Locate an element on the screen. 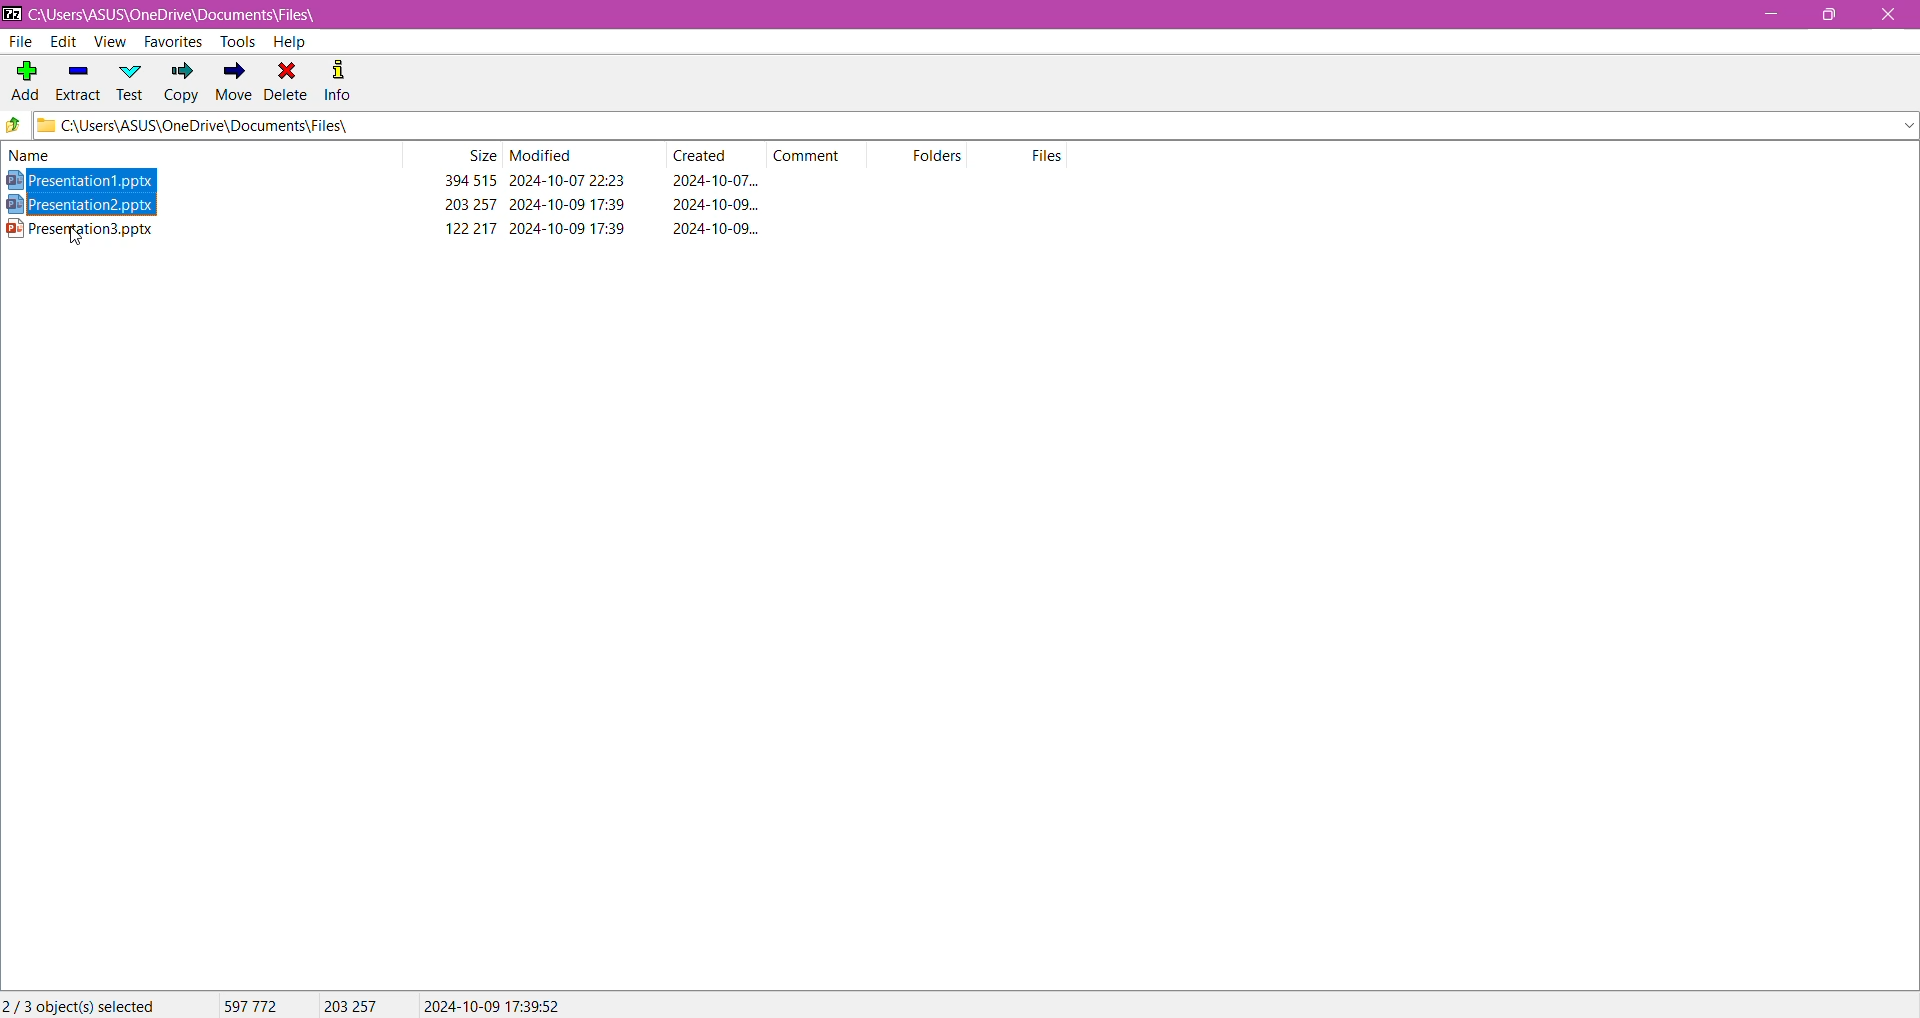 Image resolution: width=1920 pixels, height=1018 pixels. 597772 is located at coordinates (249, 1006).